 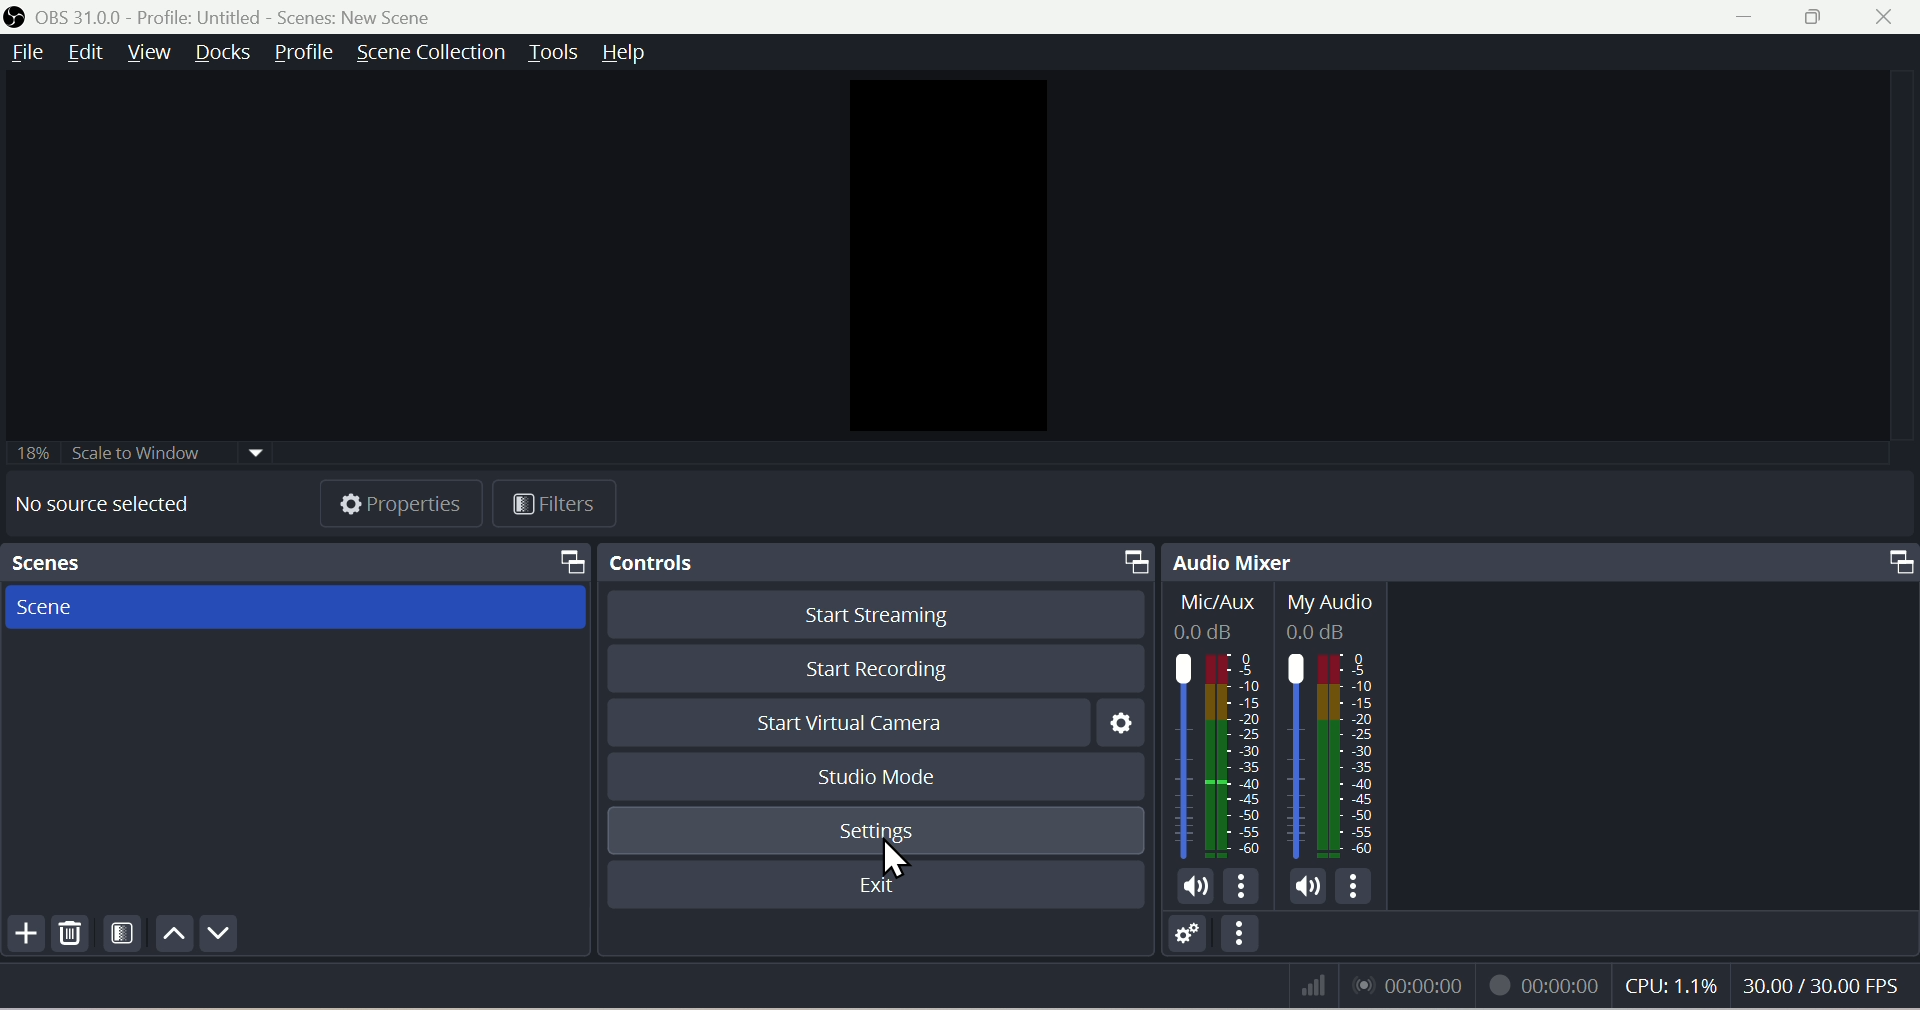 I want to click on CPU:1.1%, so click(x=1674, y=986).